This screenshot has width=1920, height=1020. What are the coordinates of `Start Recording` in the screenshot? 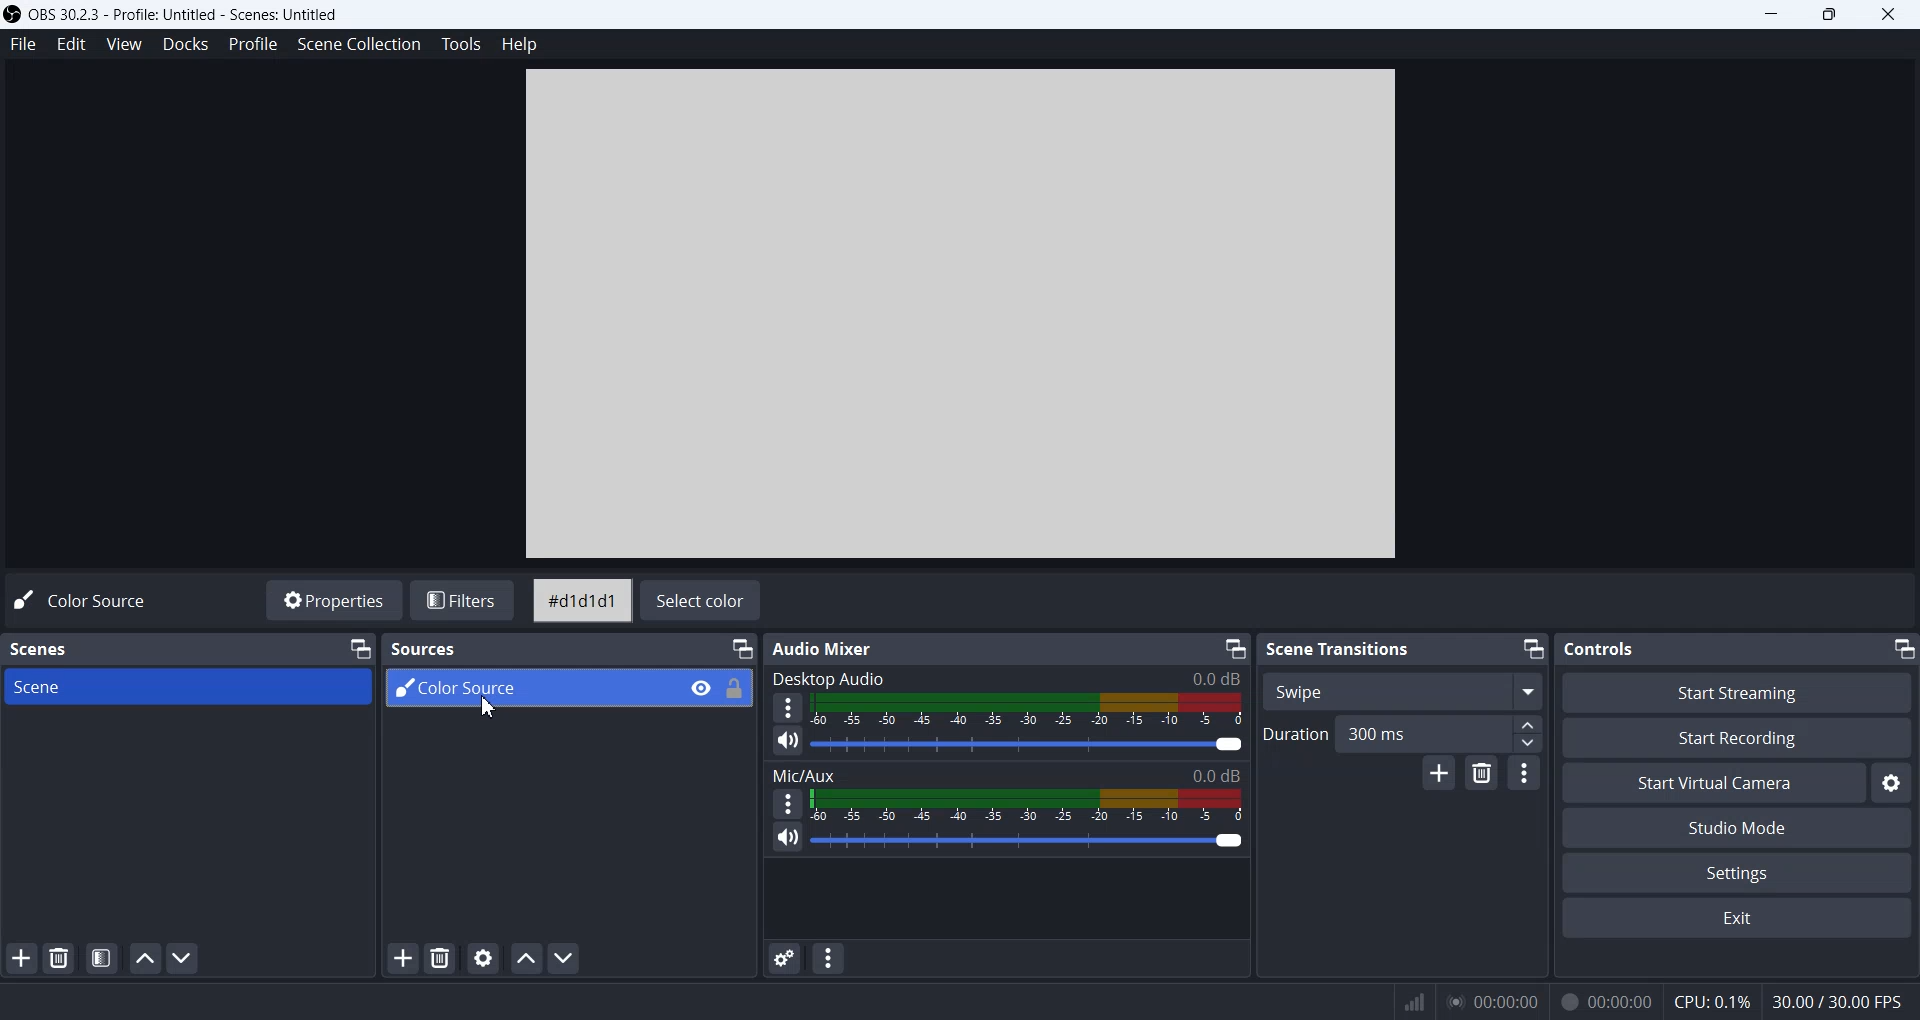 It's located at (1738, 737).